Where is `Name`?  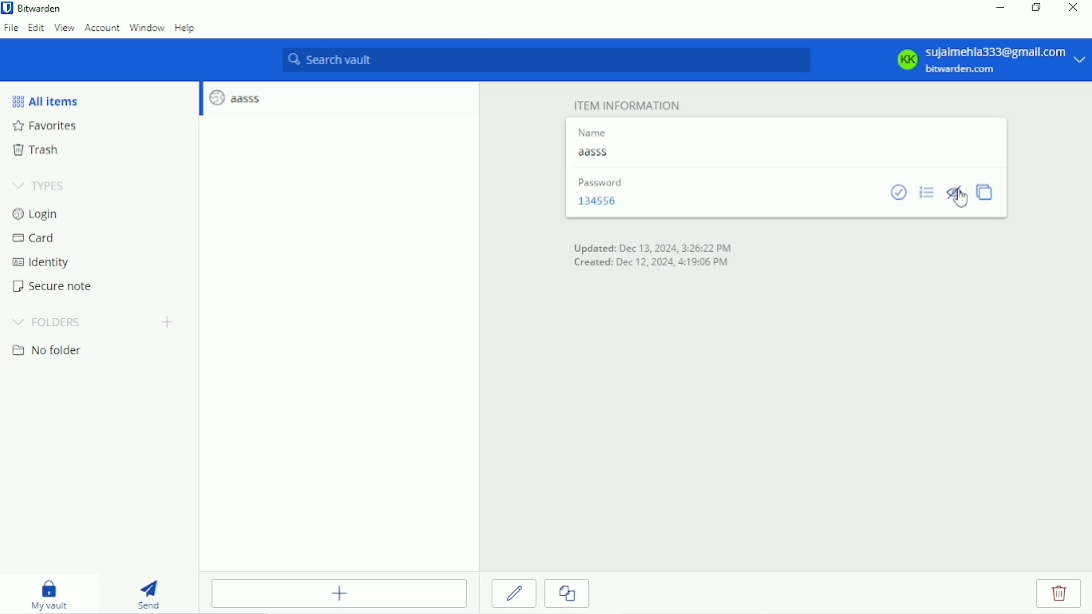 Name is located at coordinates (599, 156).